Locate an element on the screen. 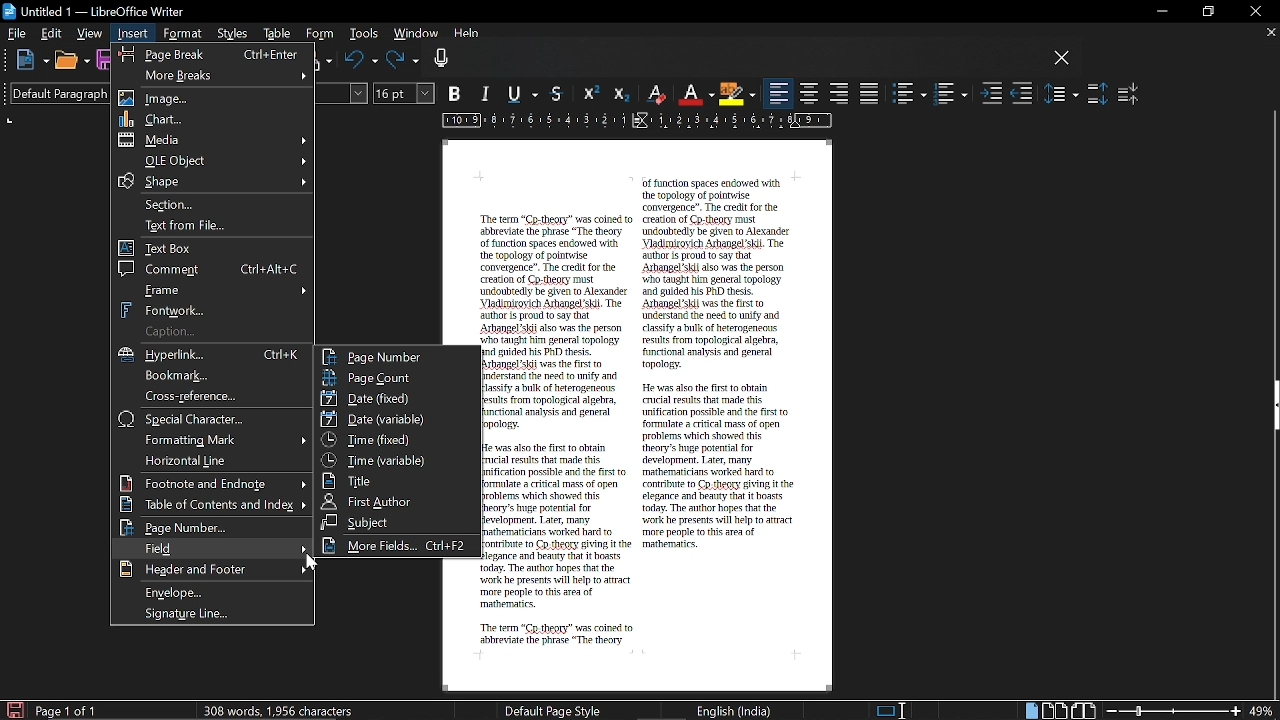 The image size is (1280, 720). Ersaser is located at coordinates (657, 95).